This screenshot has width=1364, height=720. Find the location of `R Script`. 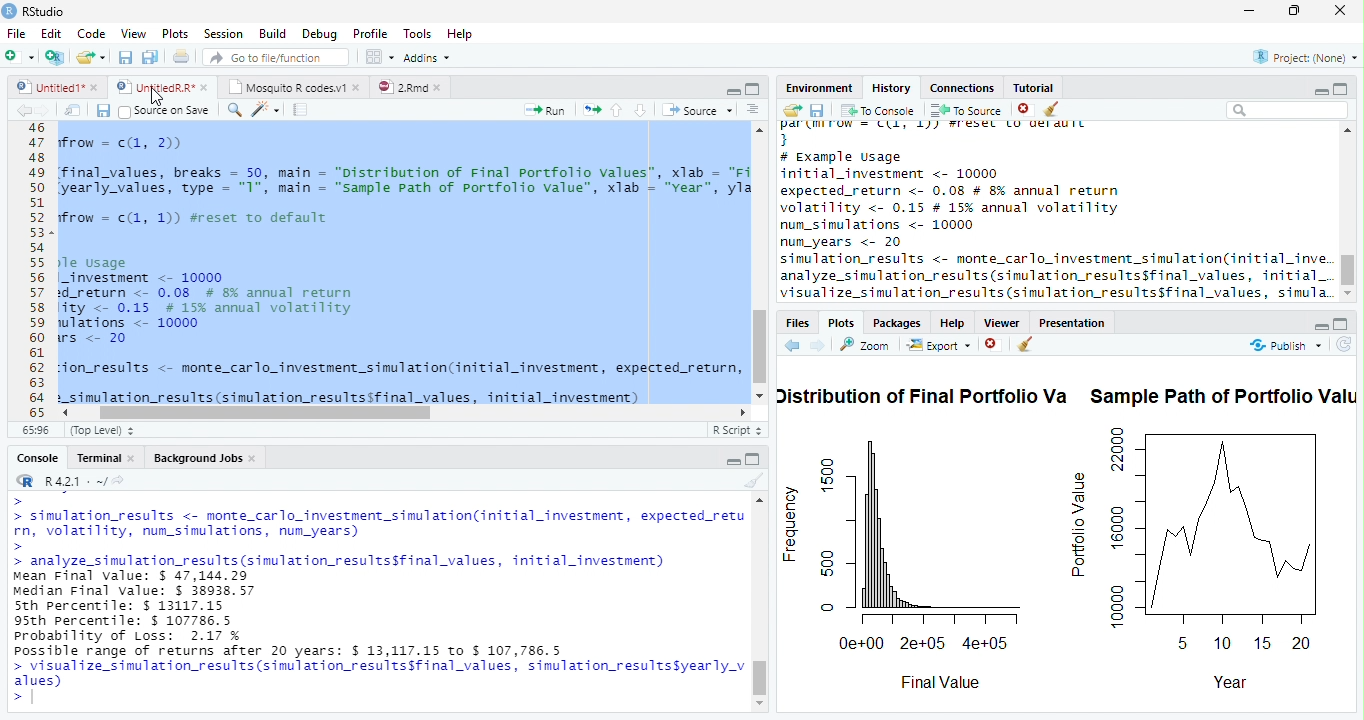

R Script is located at coordinates (737, 430).